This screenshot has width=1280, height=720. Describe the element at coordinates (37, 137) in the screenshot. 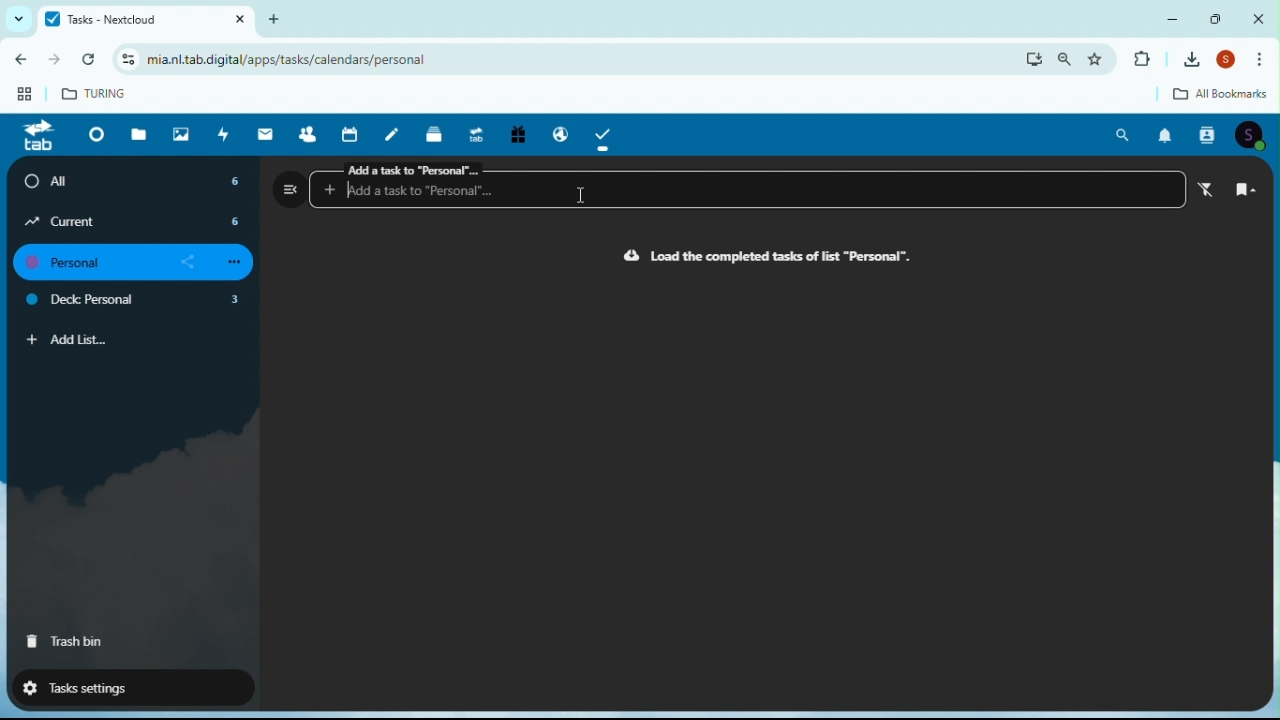

I see `tab` at that location.